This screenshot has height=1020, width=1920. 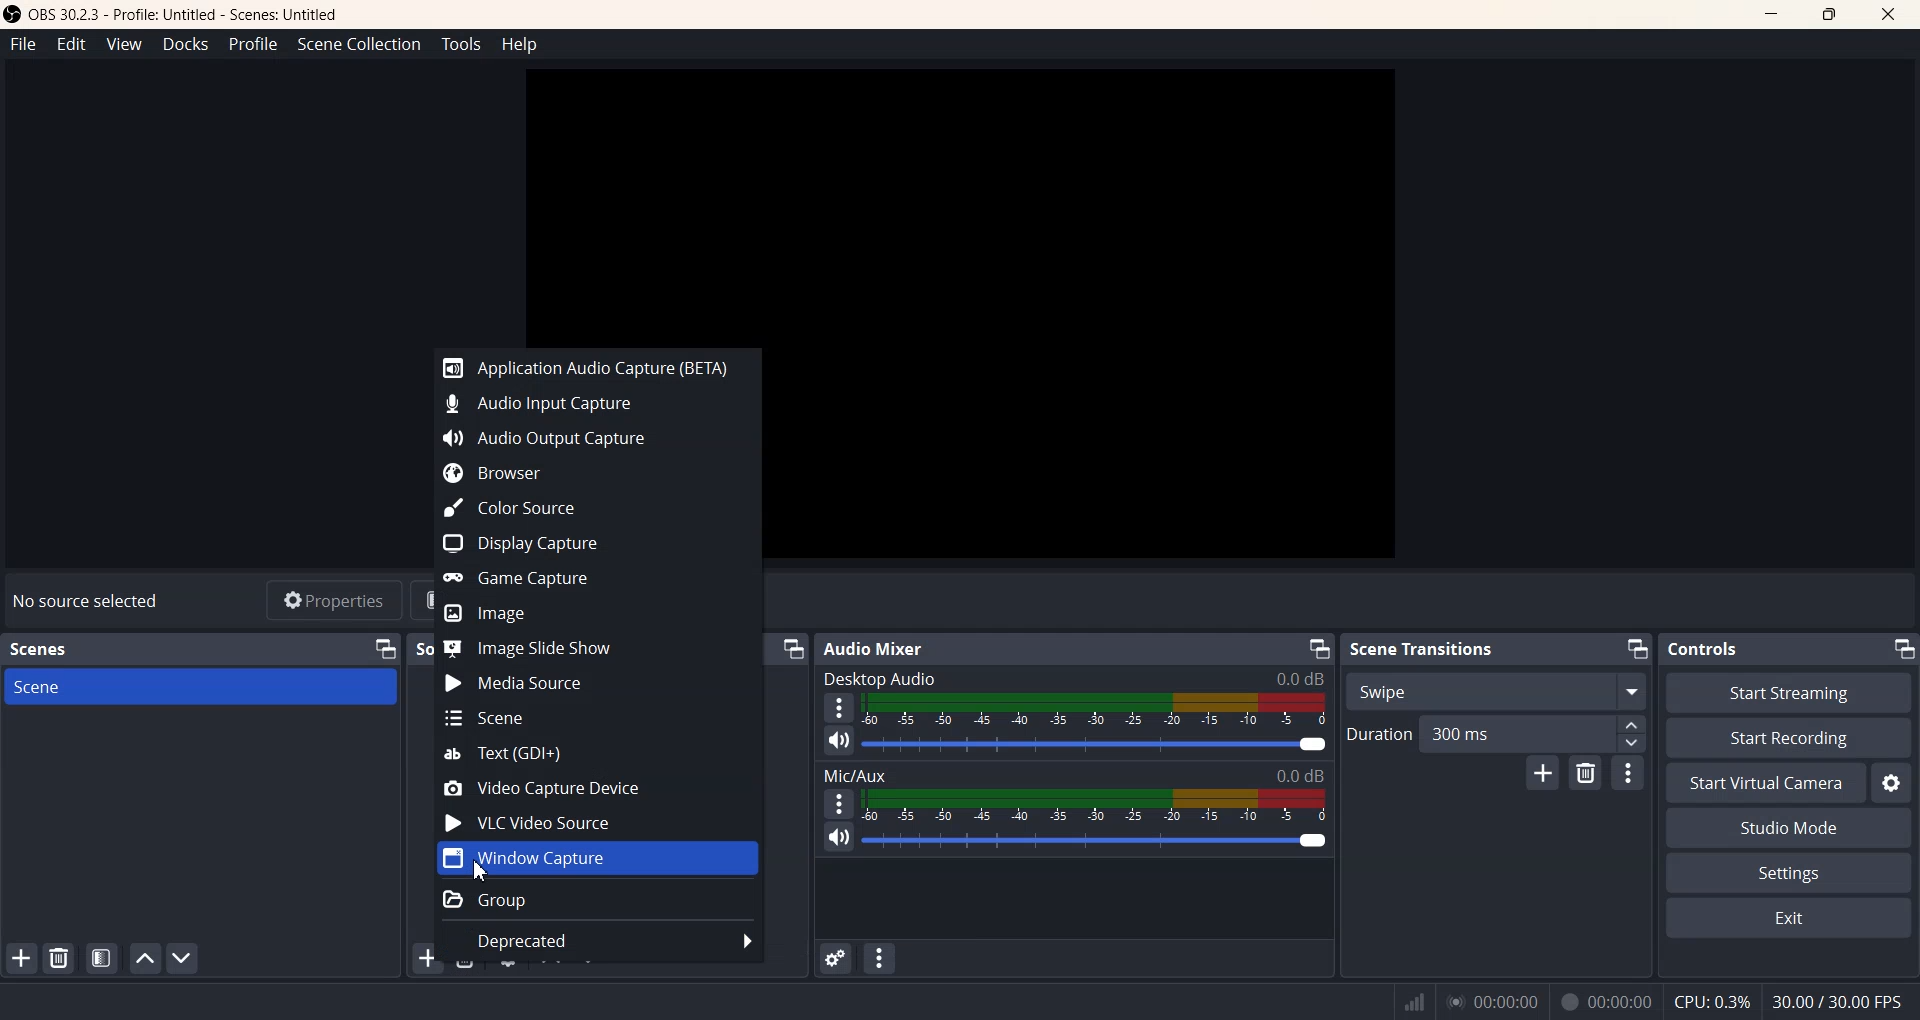 I want to click on More, so click(x=838, y=803).